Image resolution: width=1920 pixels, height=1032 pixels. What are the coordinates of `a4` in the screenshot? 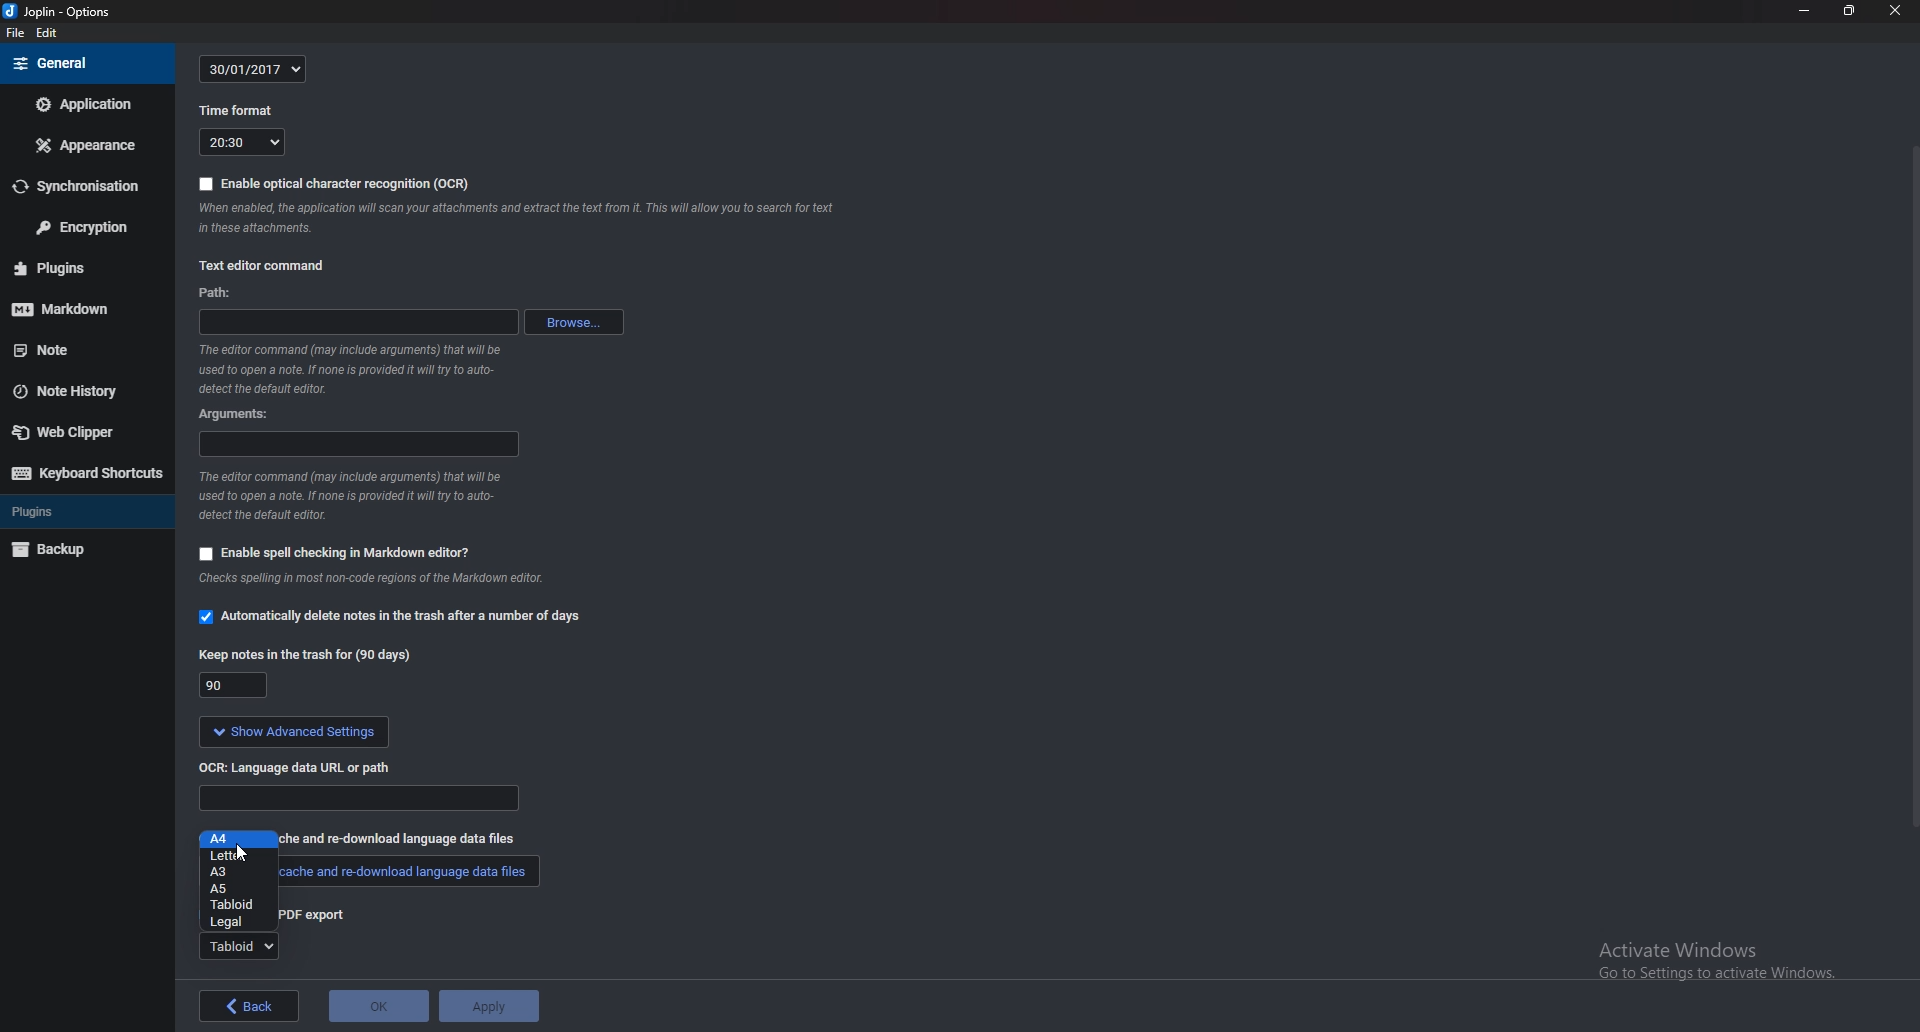 It's located at (242, 838).